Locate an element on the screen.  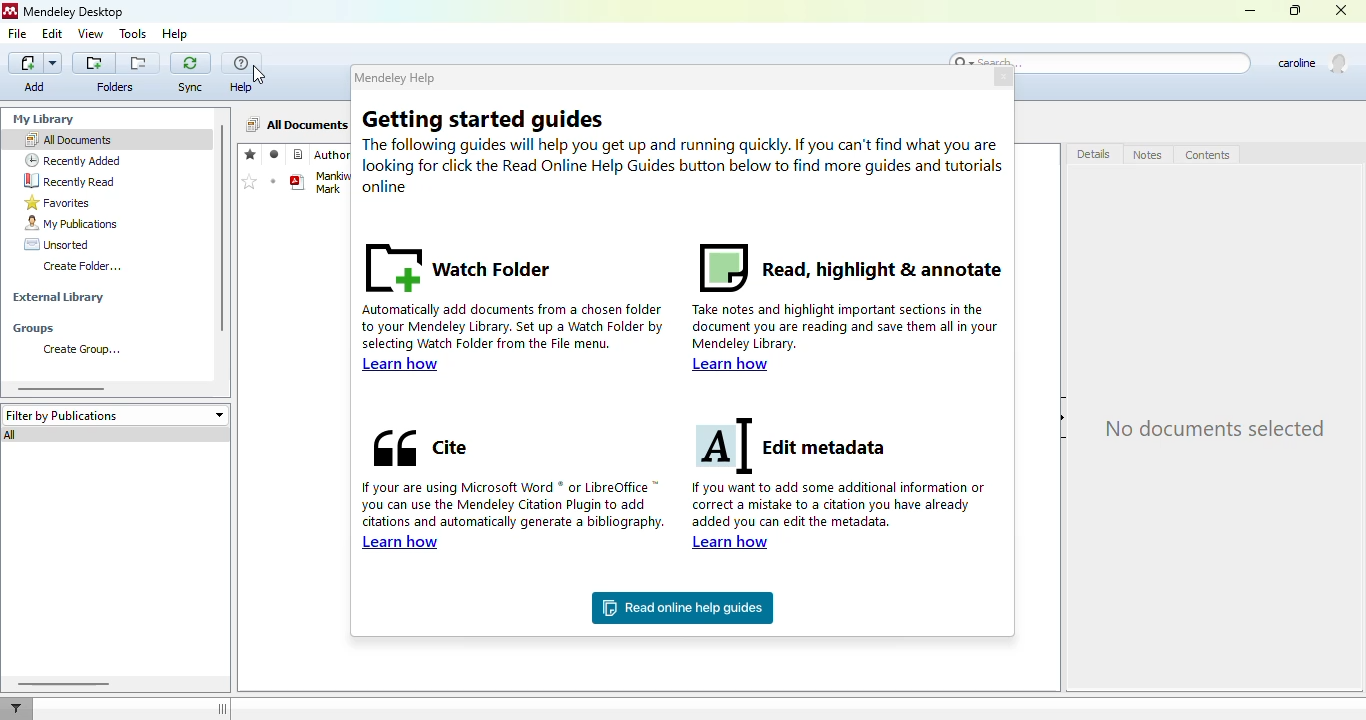
recently read is located at coordinates (70, 181).